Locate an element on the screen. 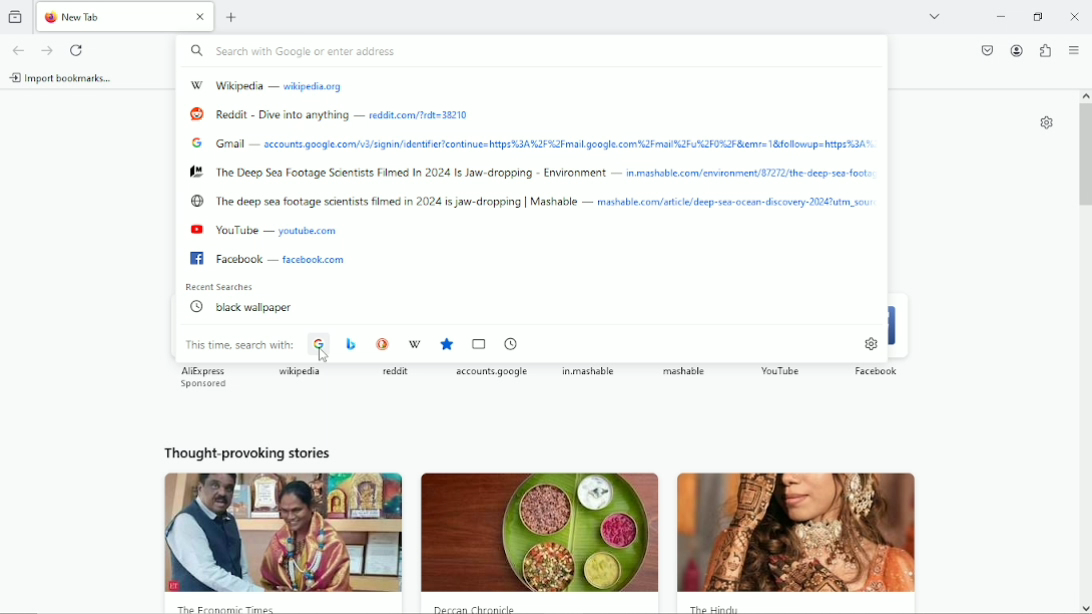  AliExpress sponsored is located at coordinates (209, 378).